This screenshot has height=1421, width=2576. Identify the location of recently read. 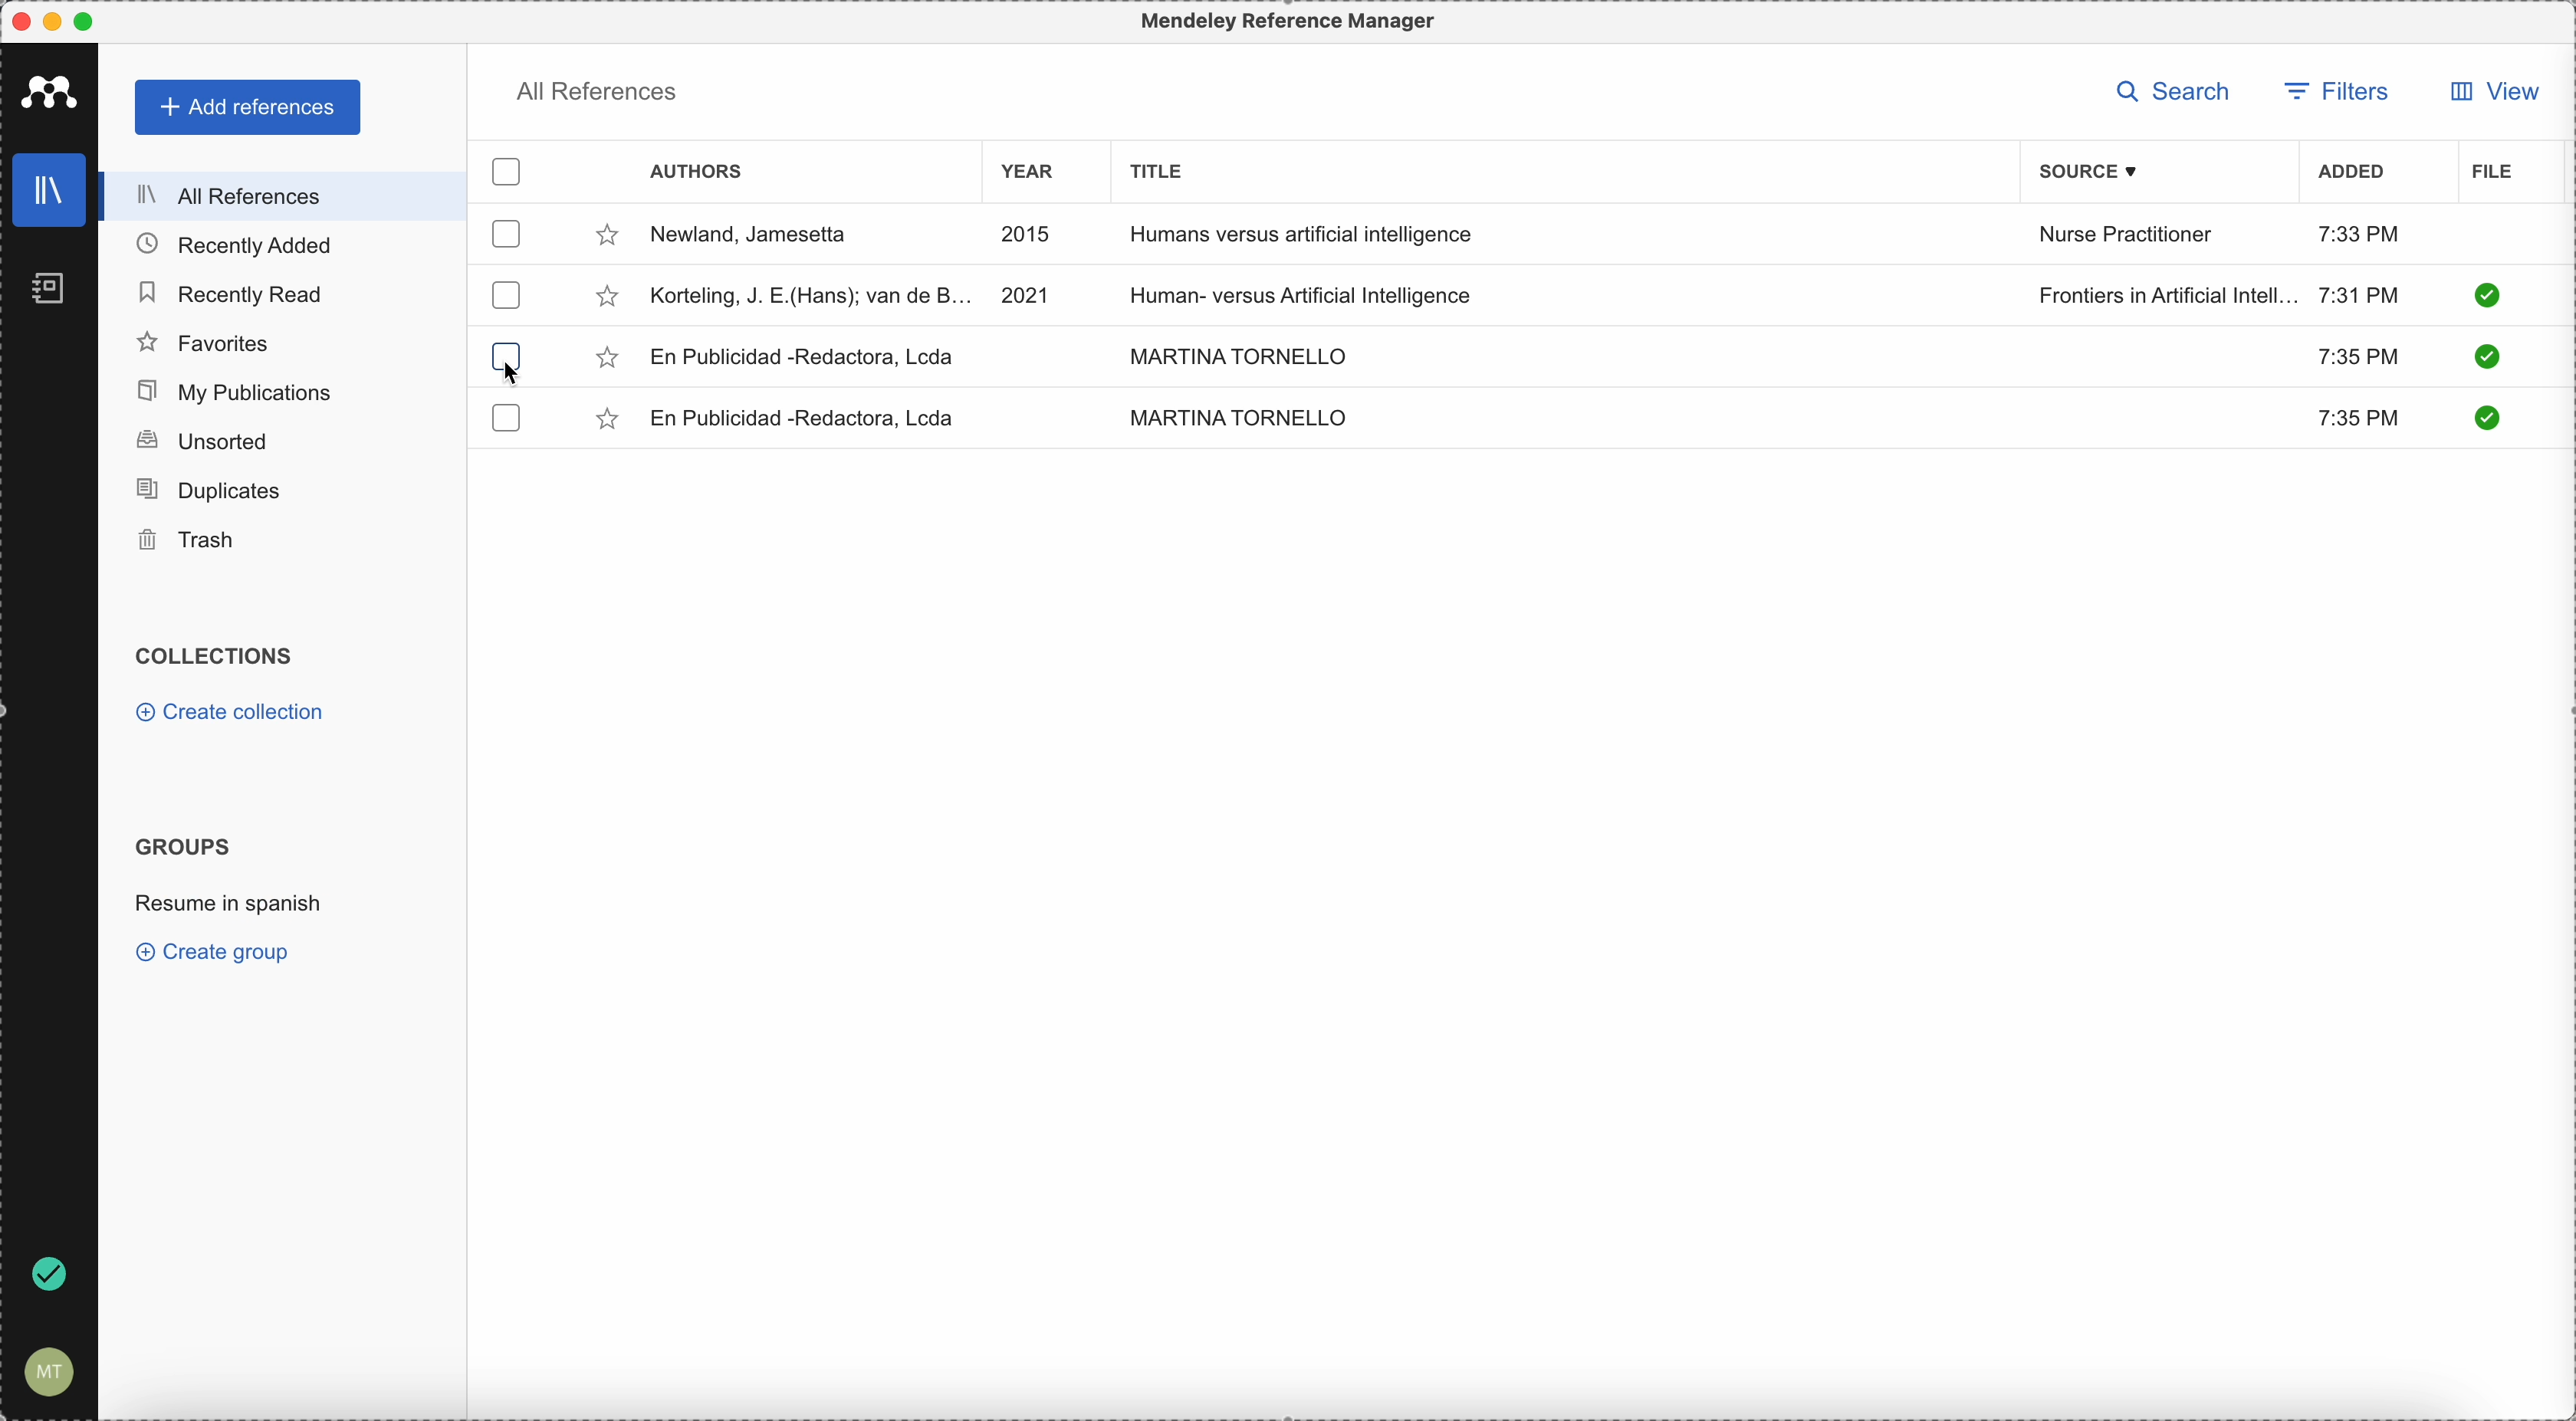
(229, 290).